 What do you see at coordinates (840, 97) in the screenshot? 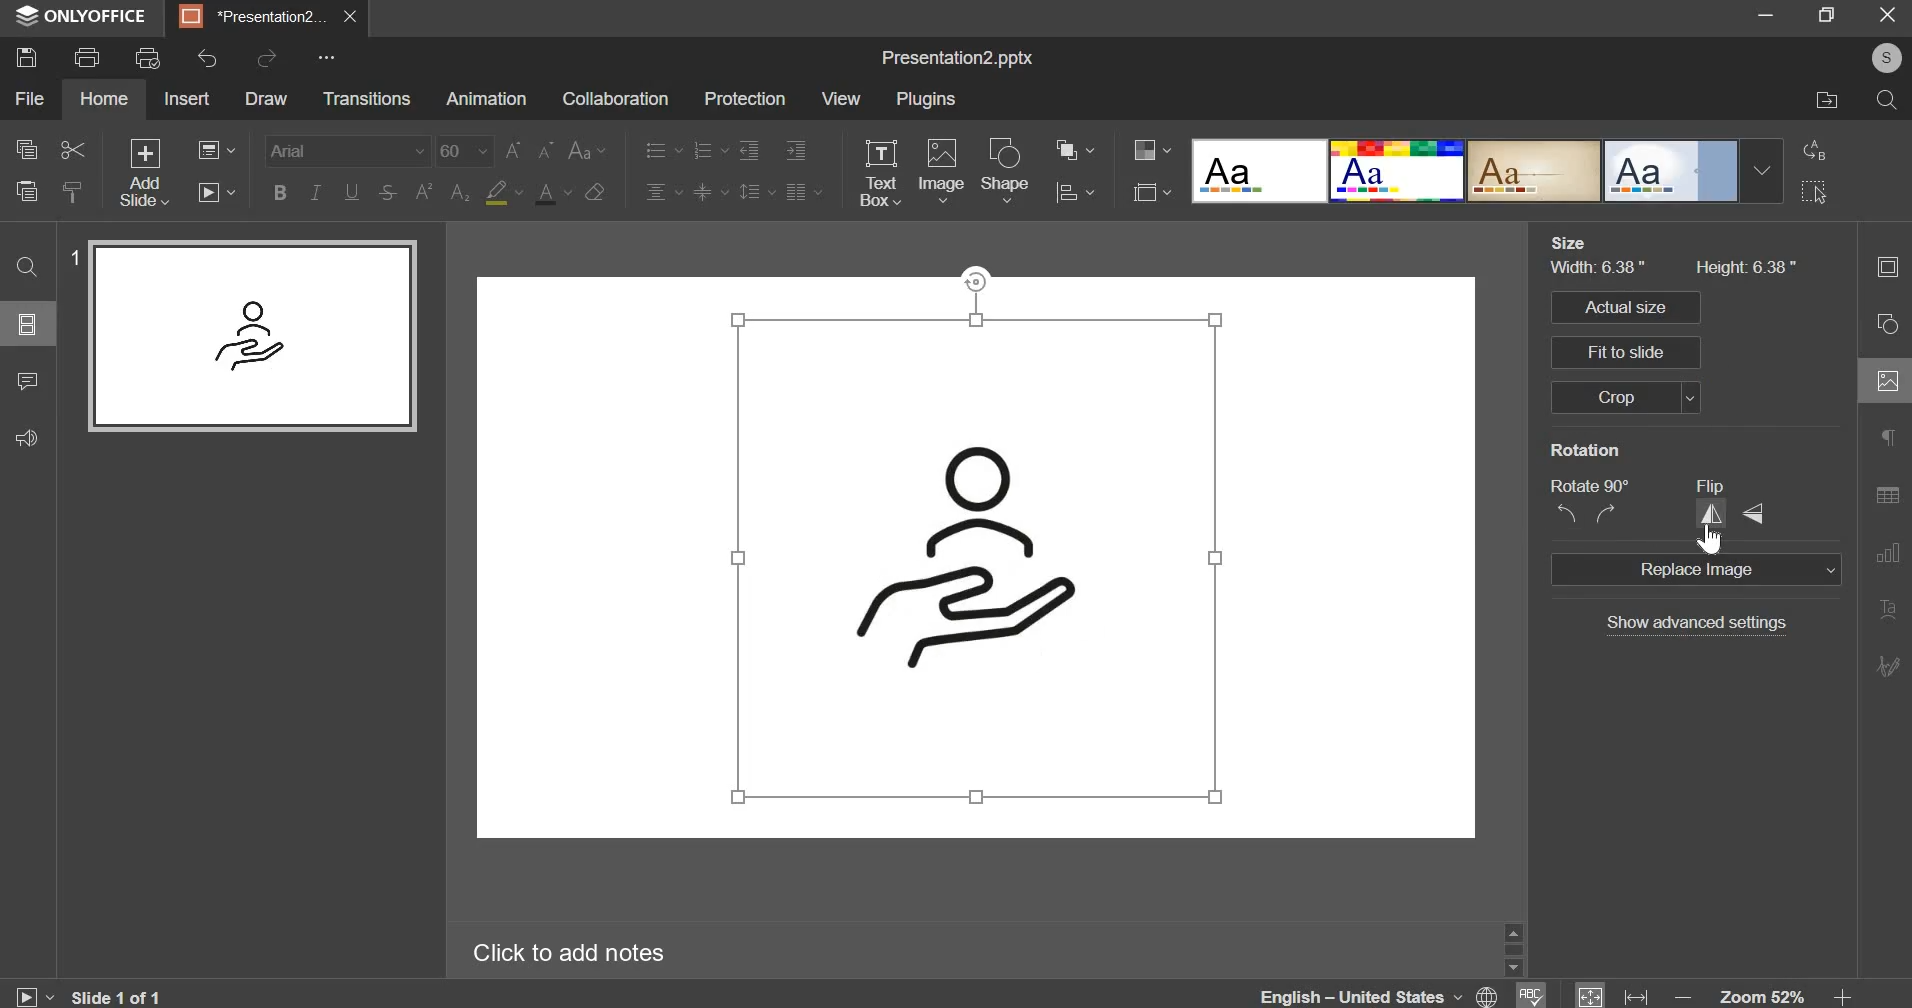
I see `view` at bounding box center [840, 97].